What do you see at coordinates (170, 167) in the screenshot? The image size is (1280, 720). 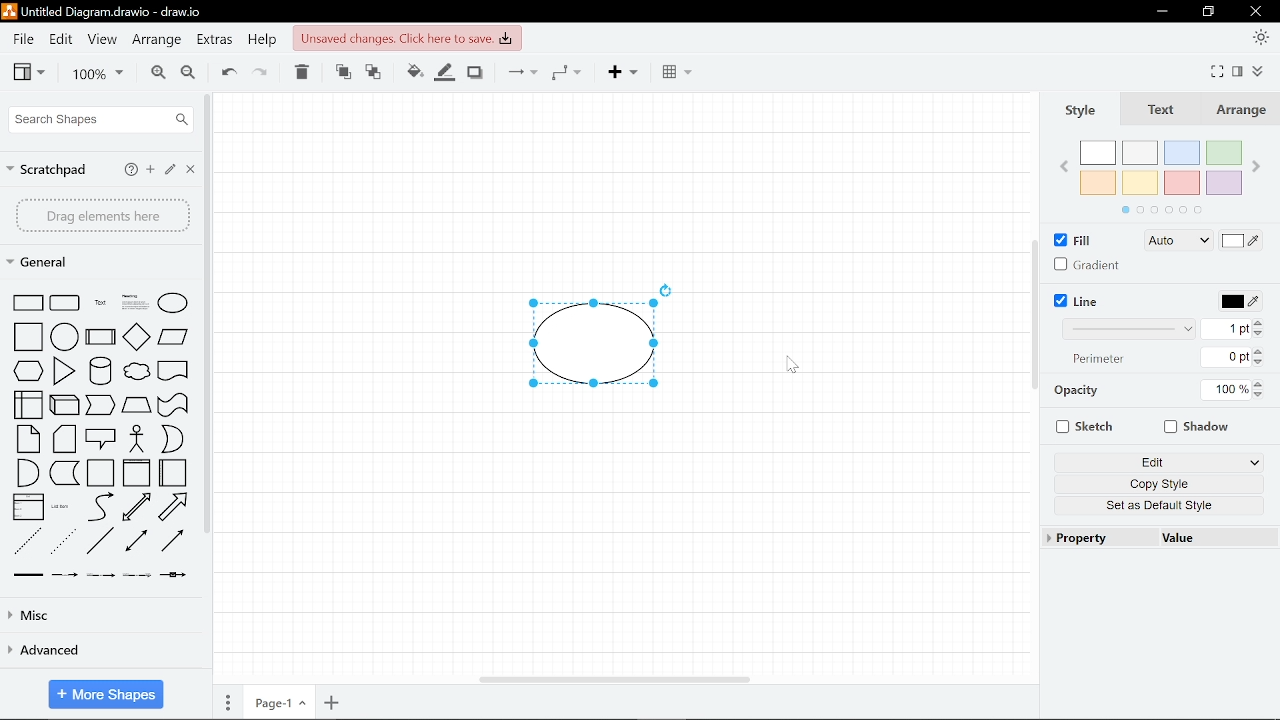 I see `edit ` at bounding box center [170, 167].